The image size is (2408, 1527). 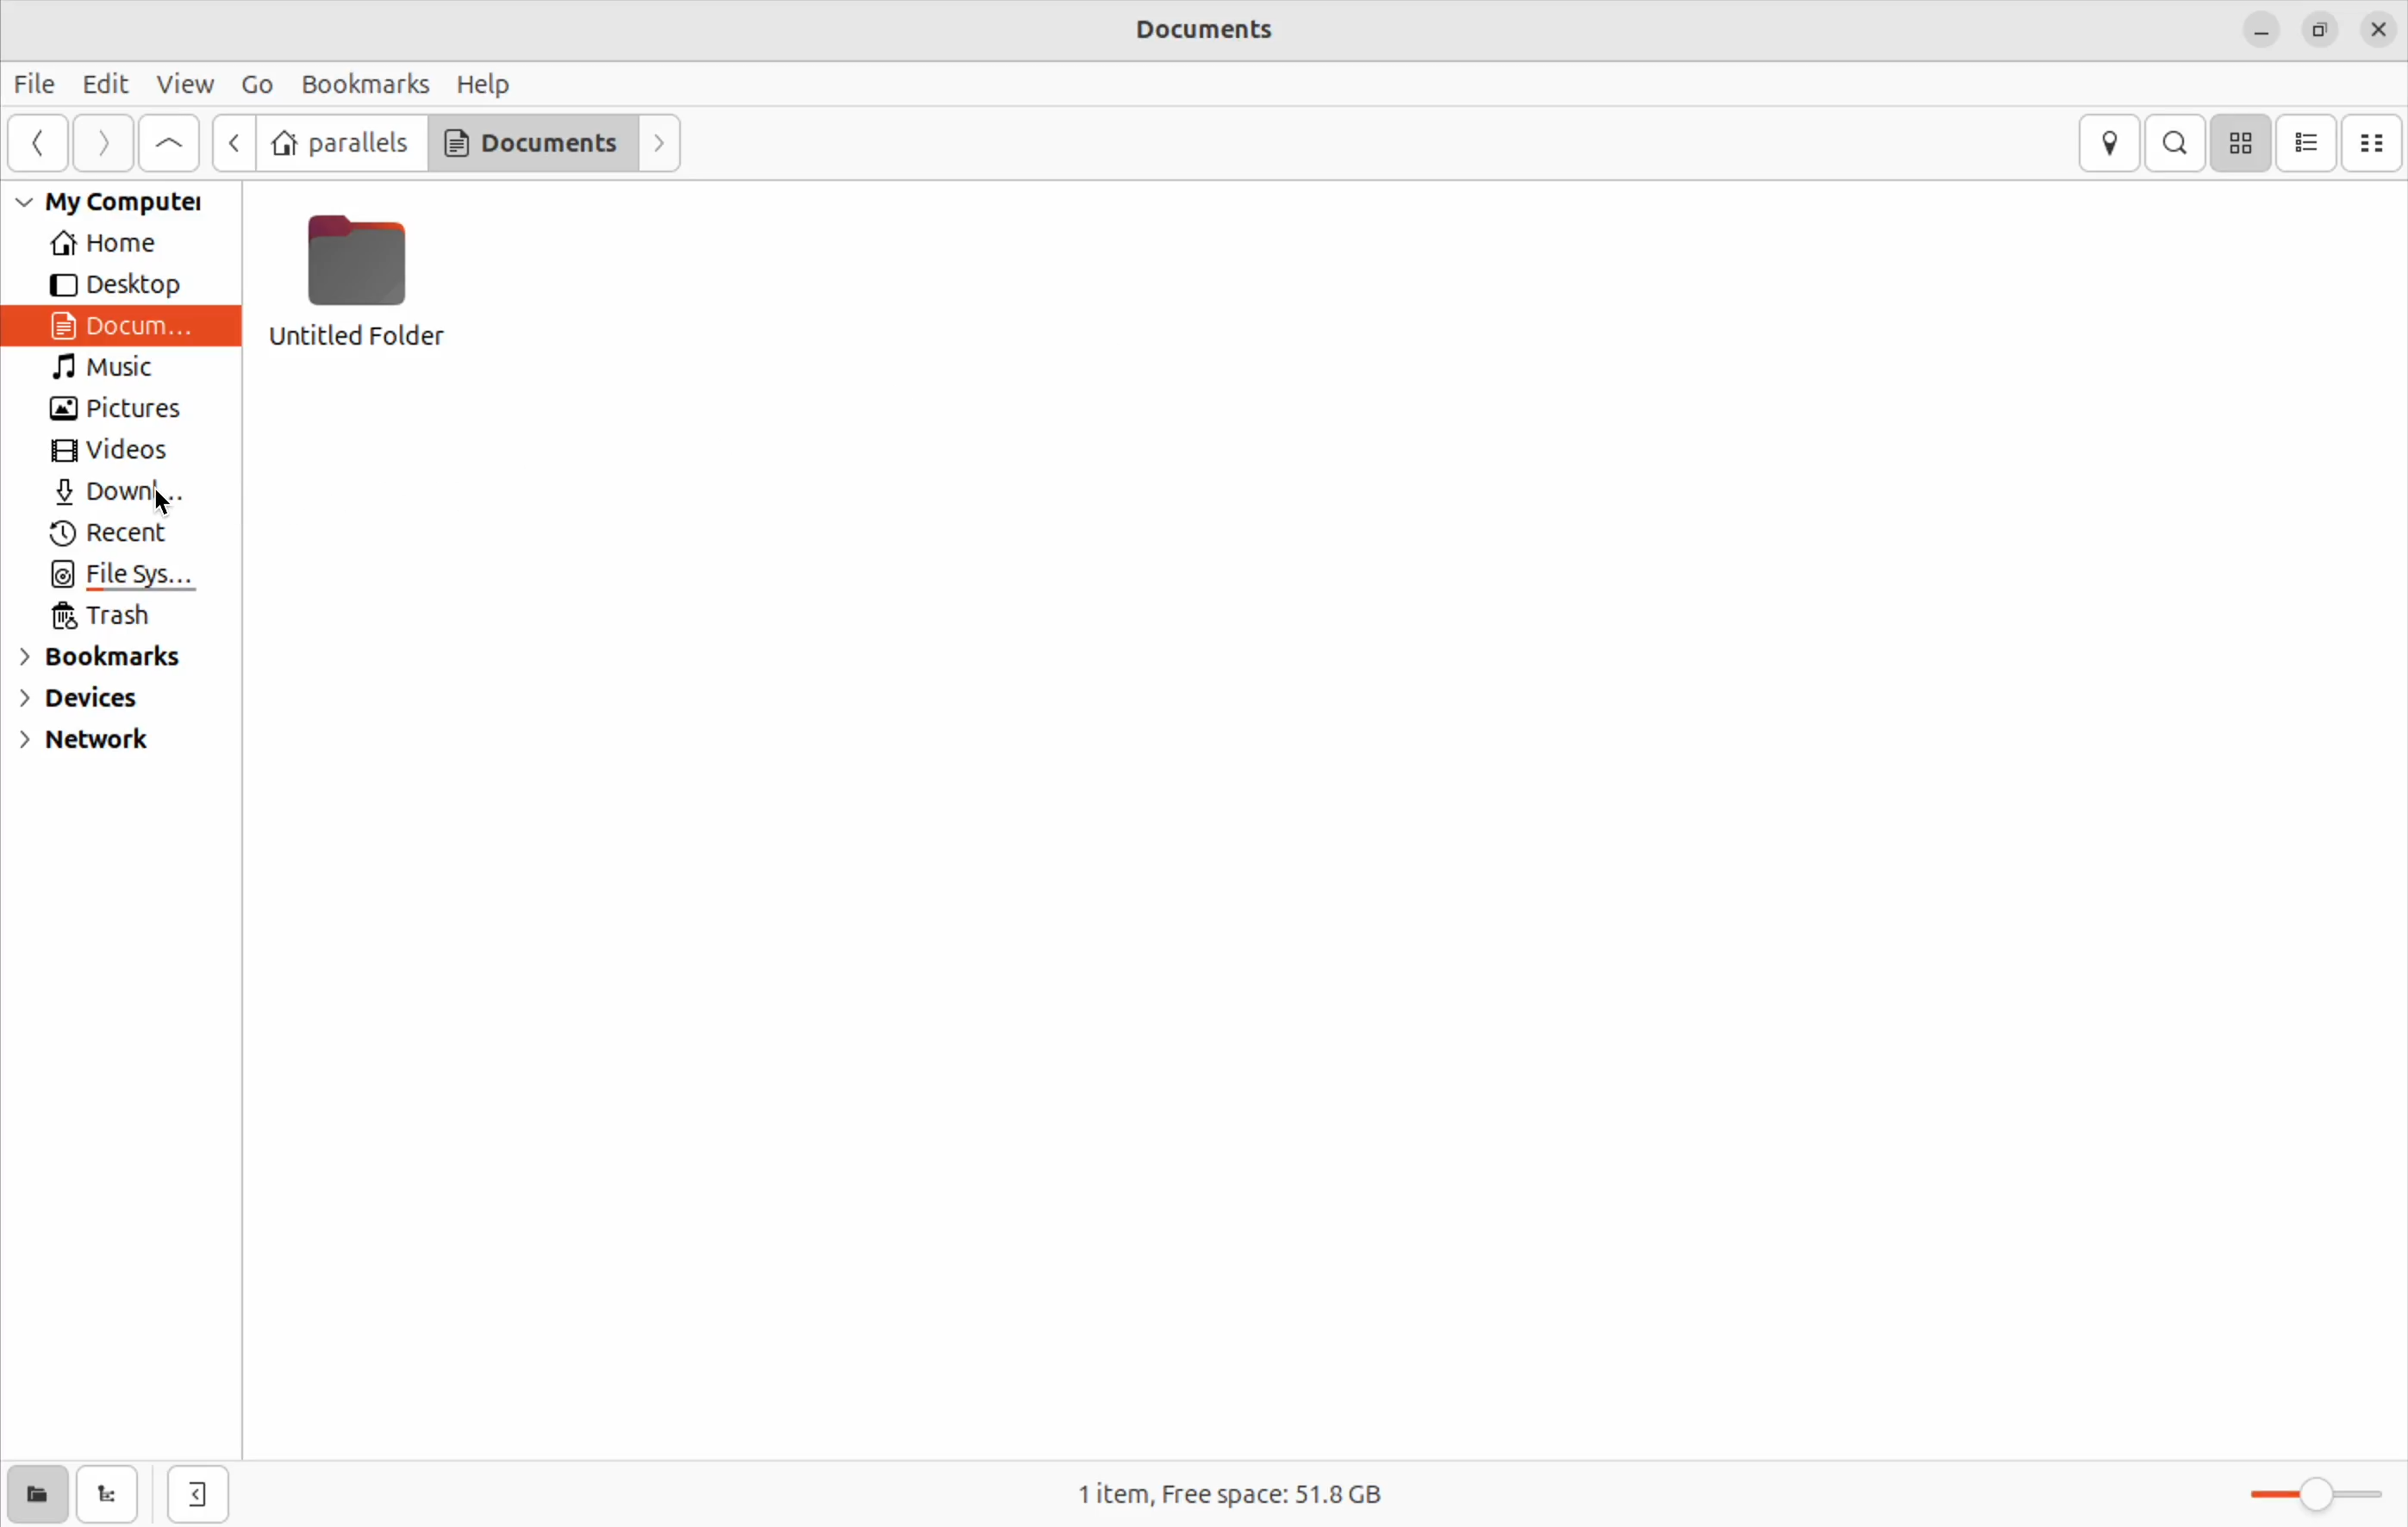 What do you see at coordinates (2243, 145) in the screenshot?
I see `icon view` at bounding box center [2243, 145].